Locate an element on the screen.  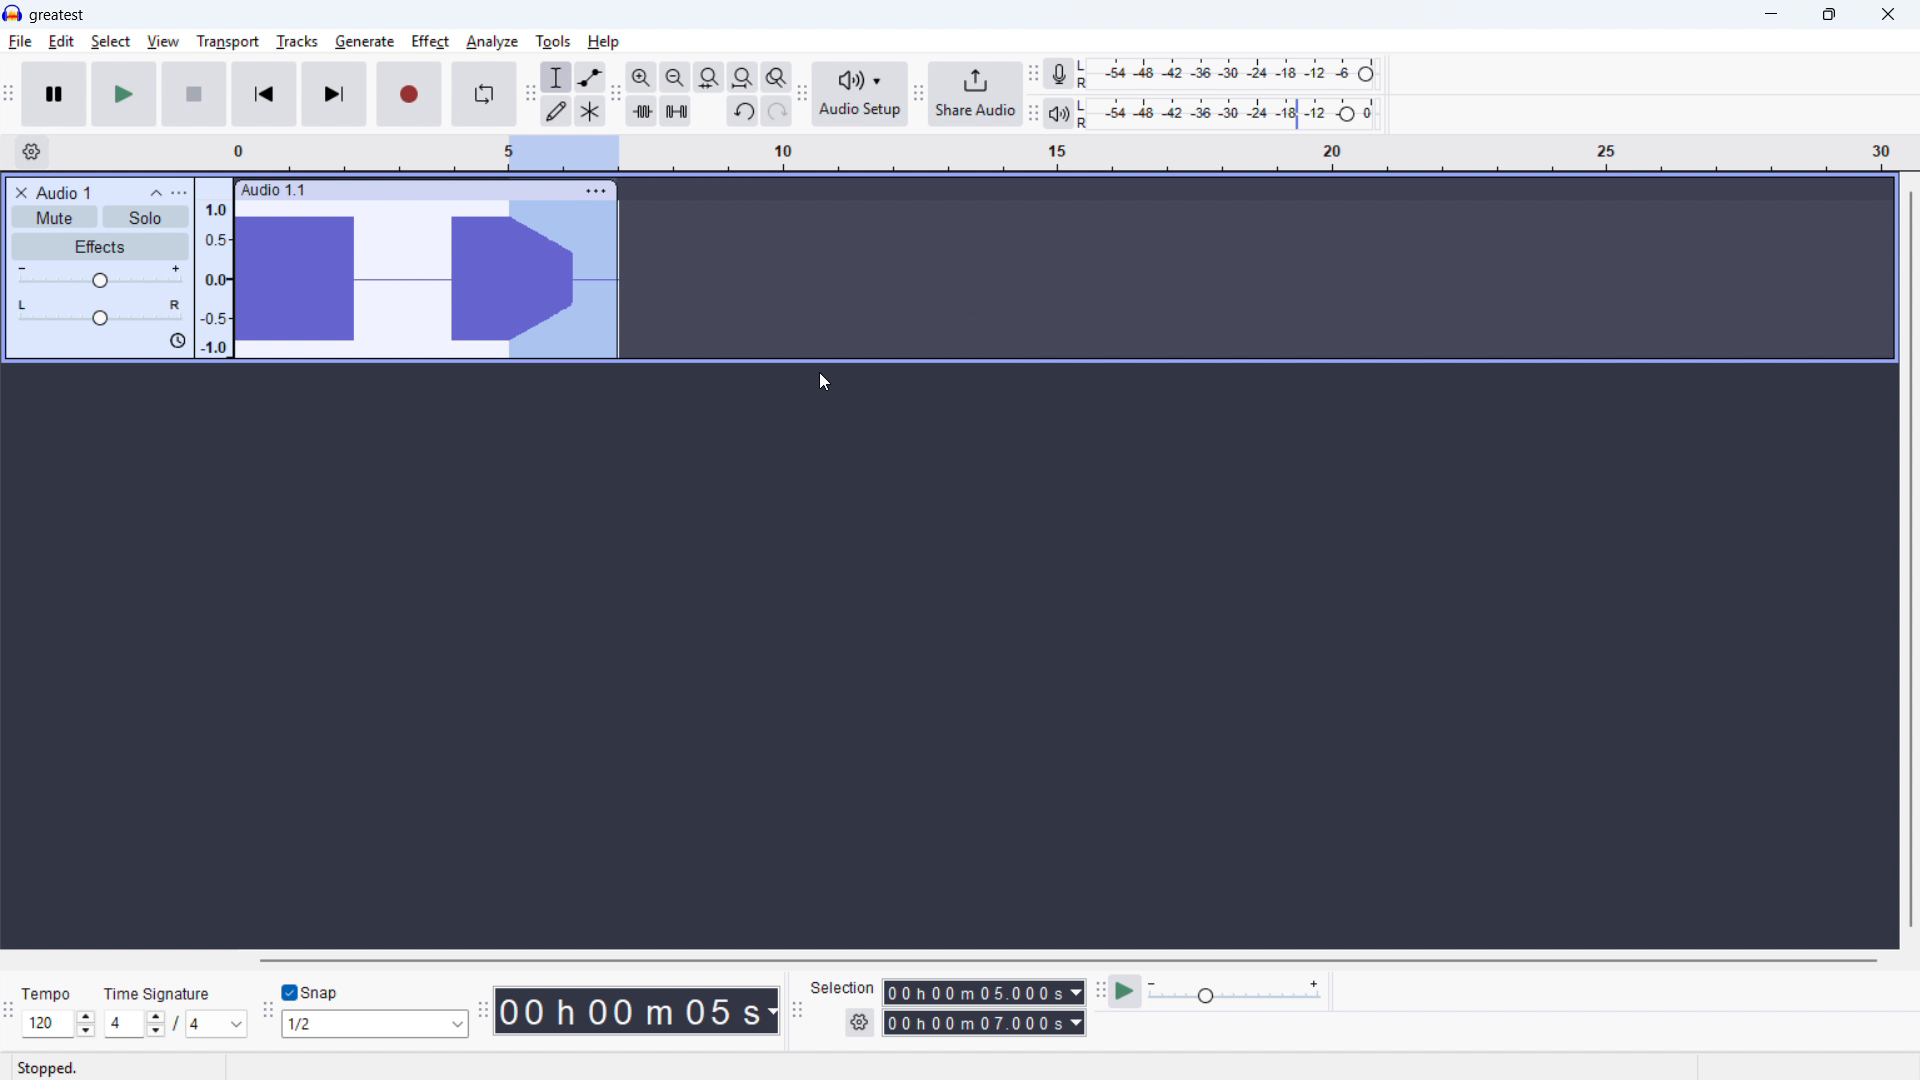
analyse is located at coordinates (491, 43).